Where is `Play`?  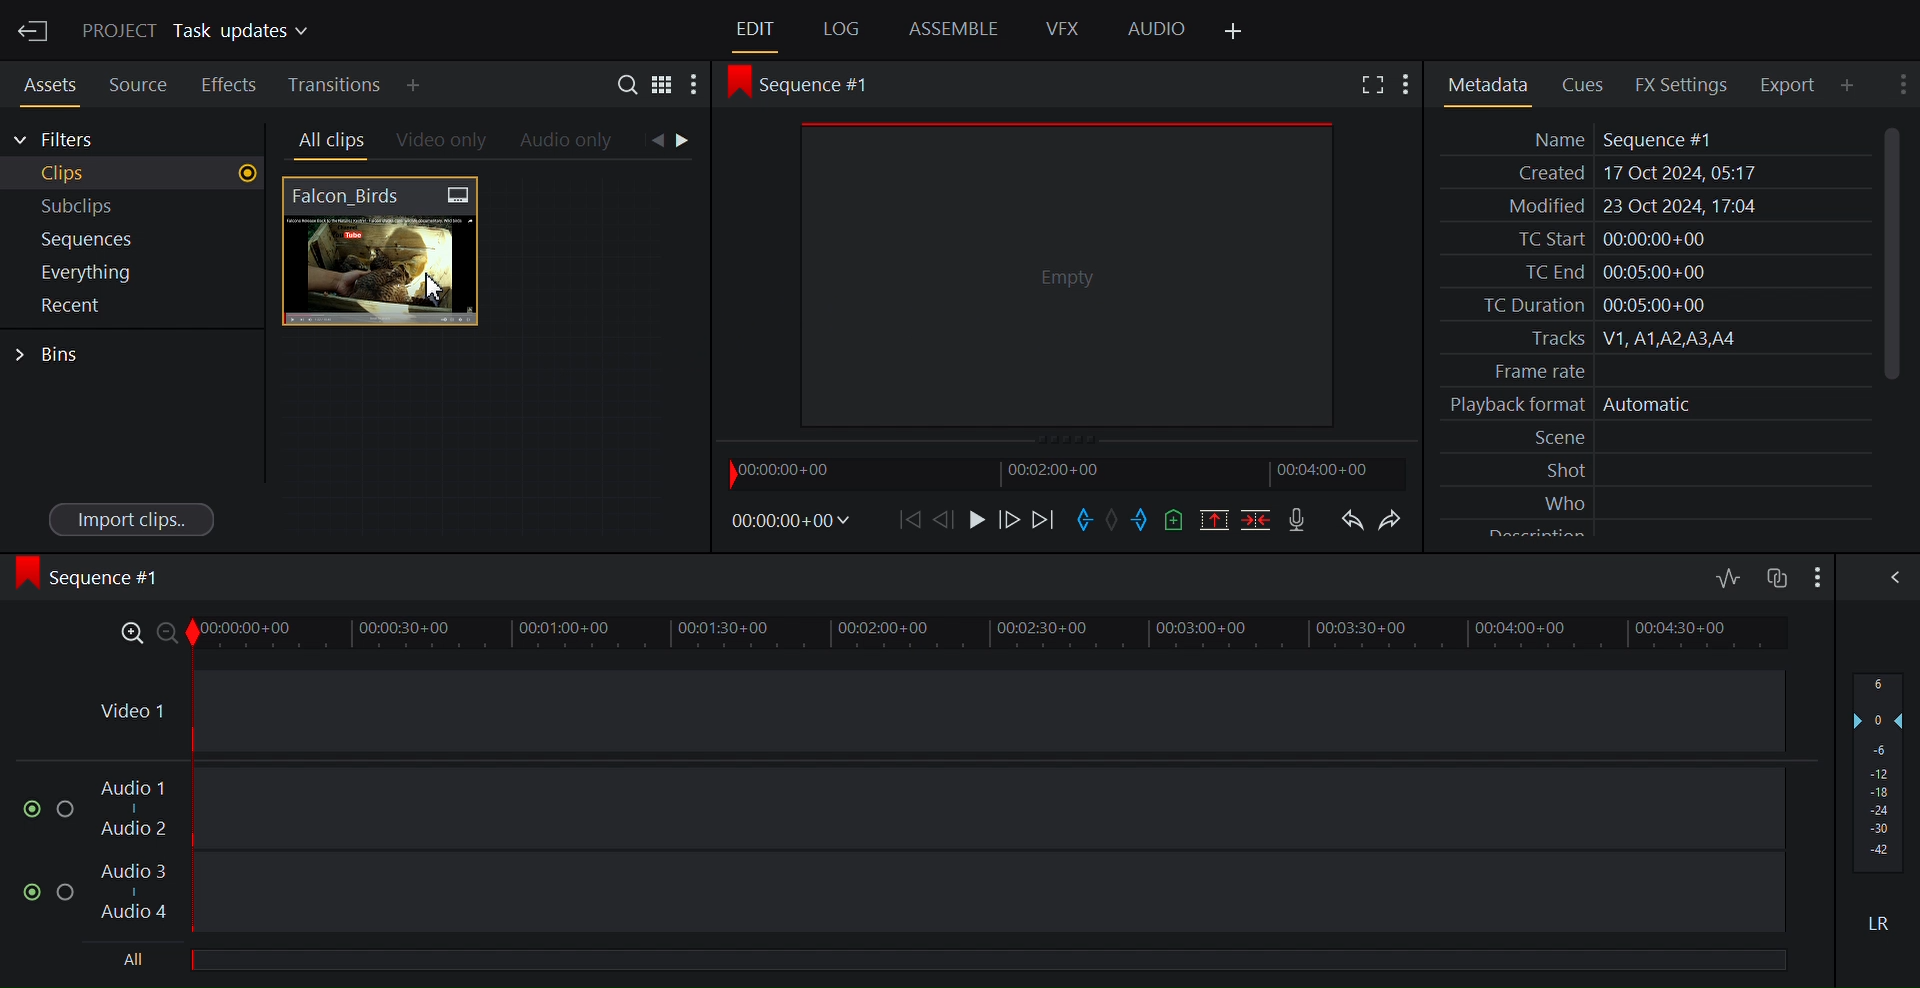
Play is located at coordinates (977, 520).